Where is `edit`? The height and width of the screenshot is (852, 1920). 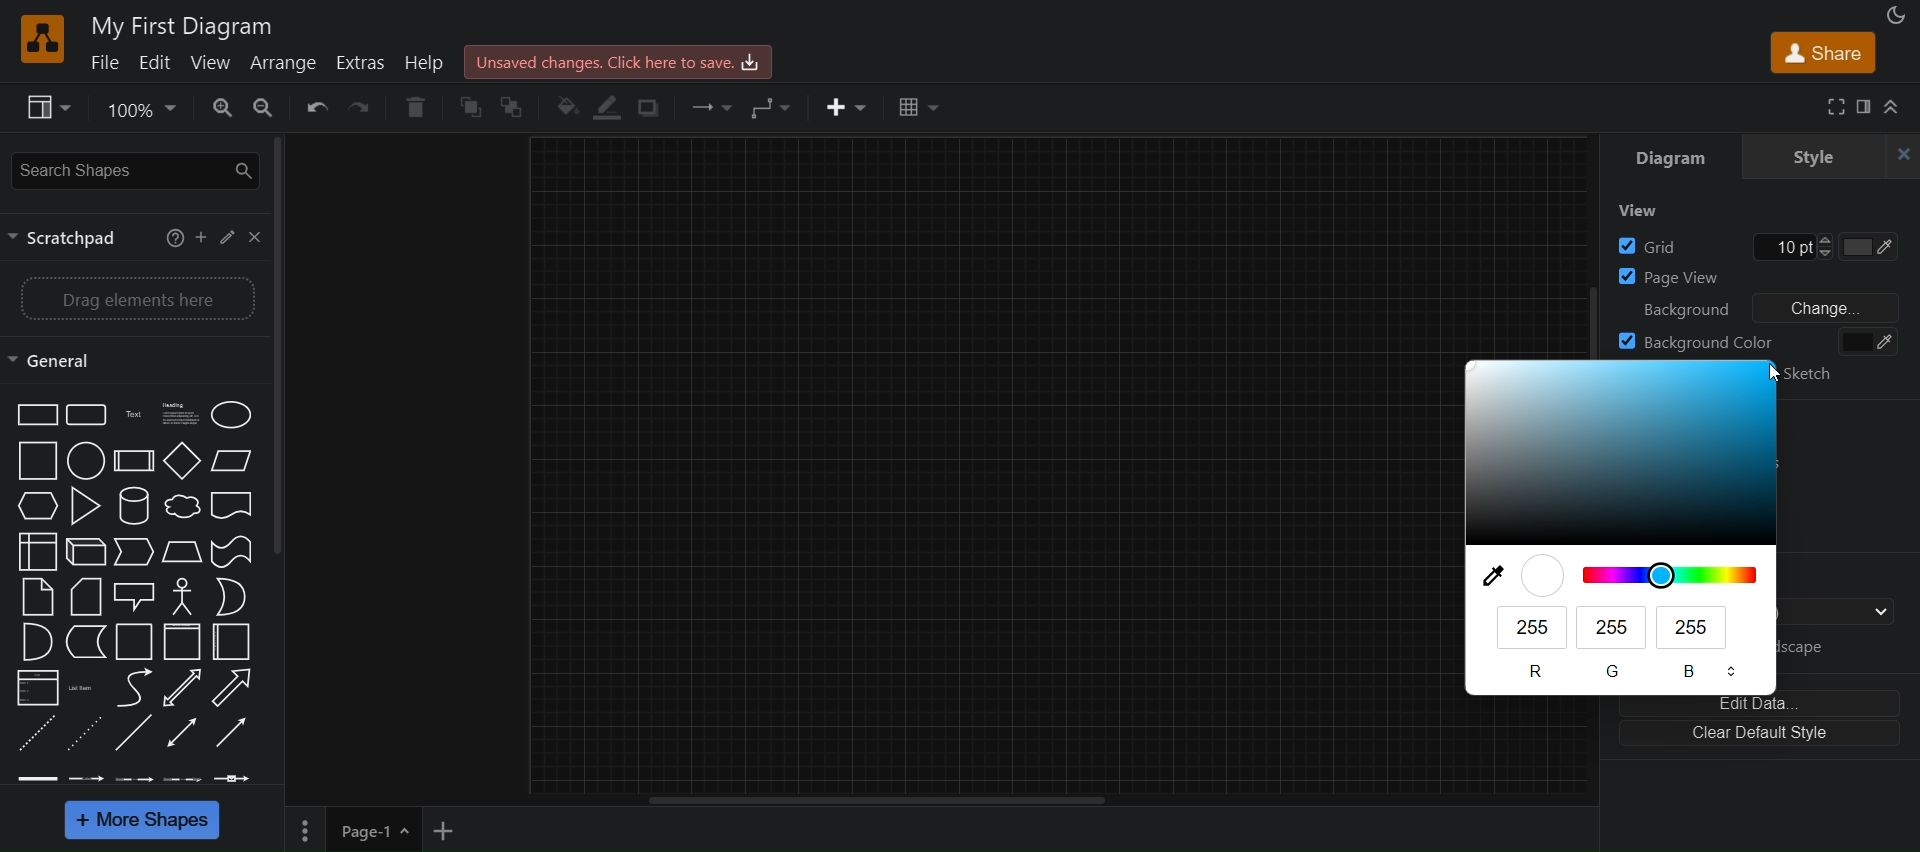
edit is located at coordinates (155, 65).